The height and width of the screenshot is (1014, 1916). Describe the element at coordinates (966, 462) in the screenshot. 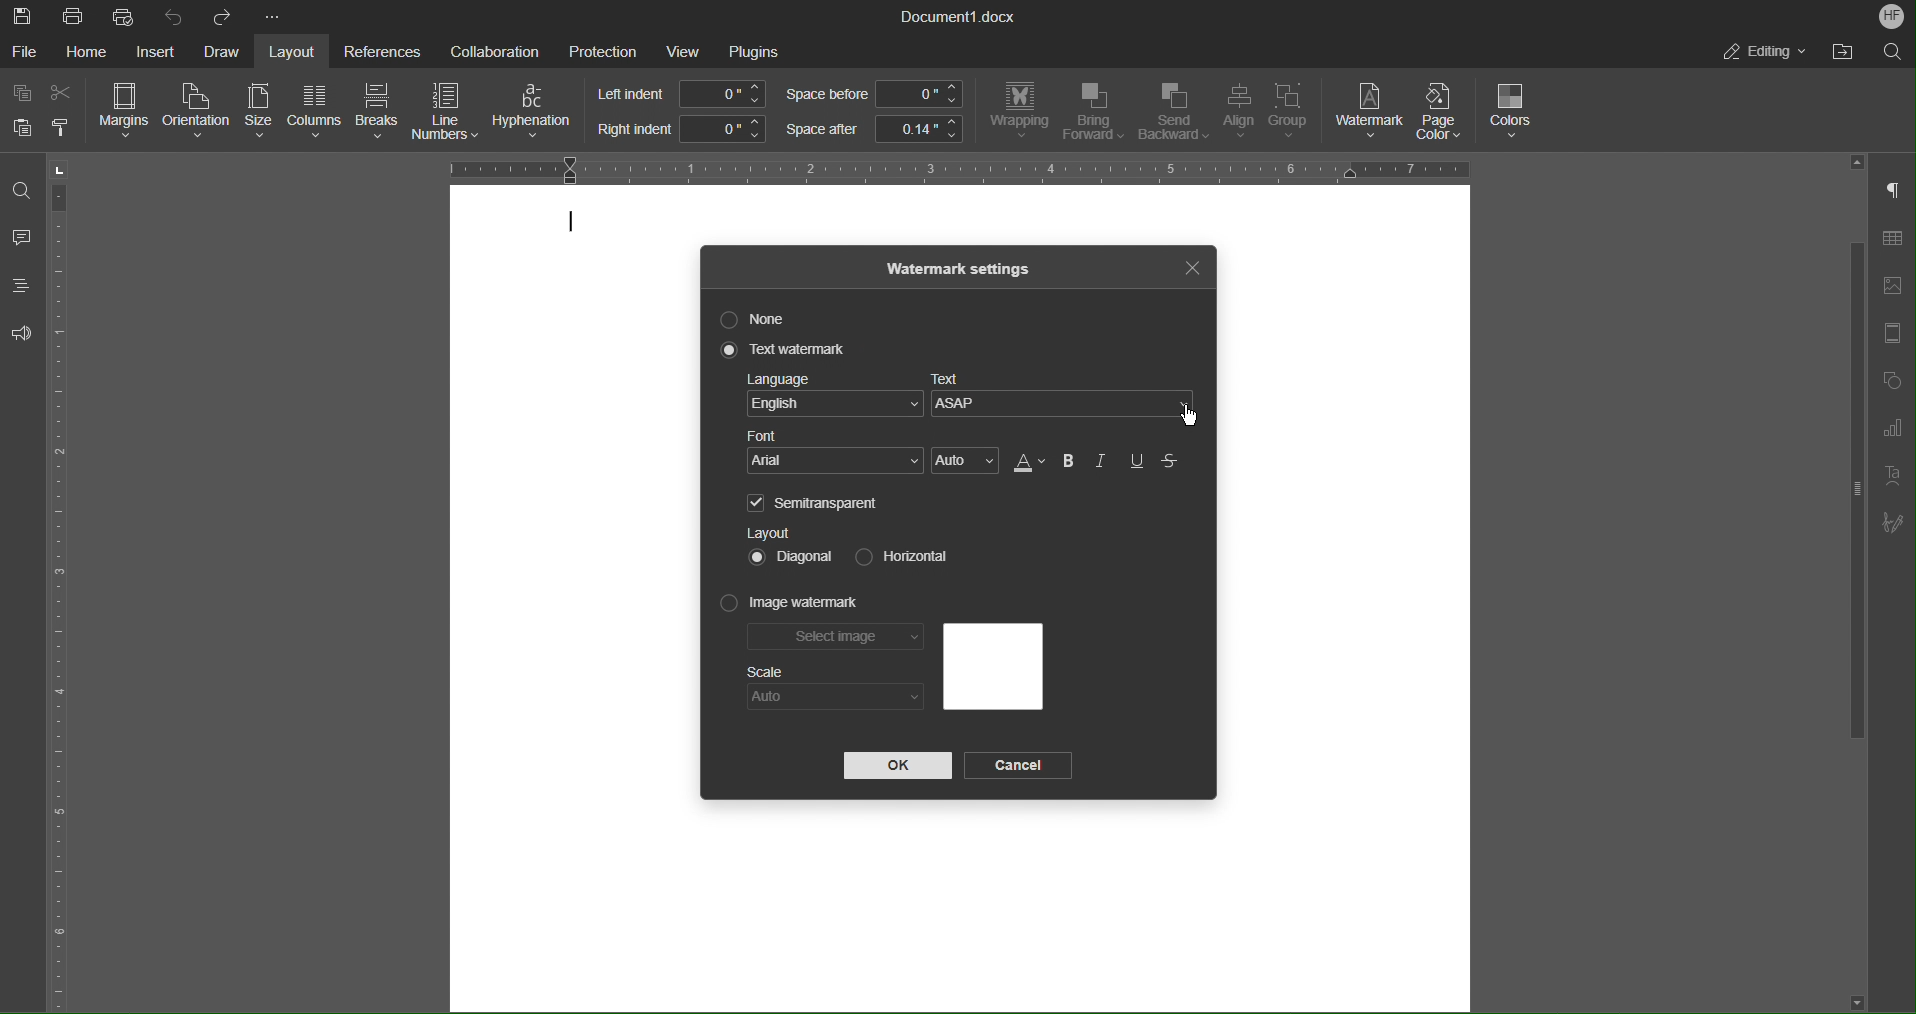

I see `Auto` at that location.